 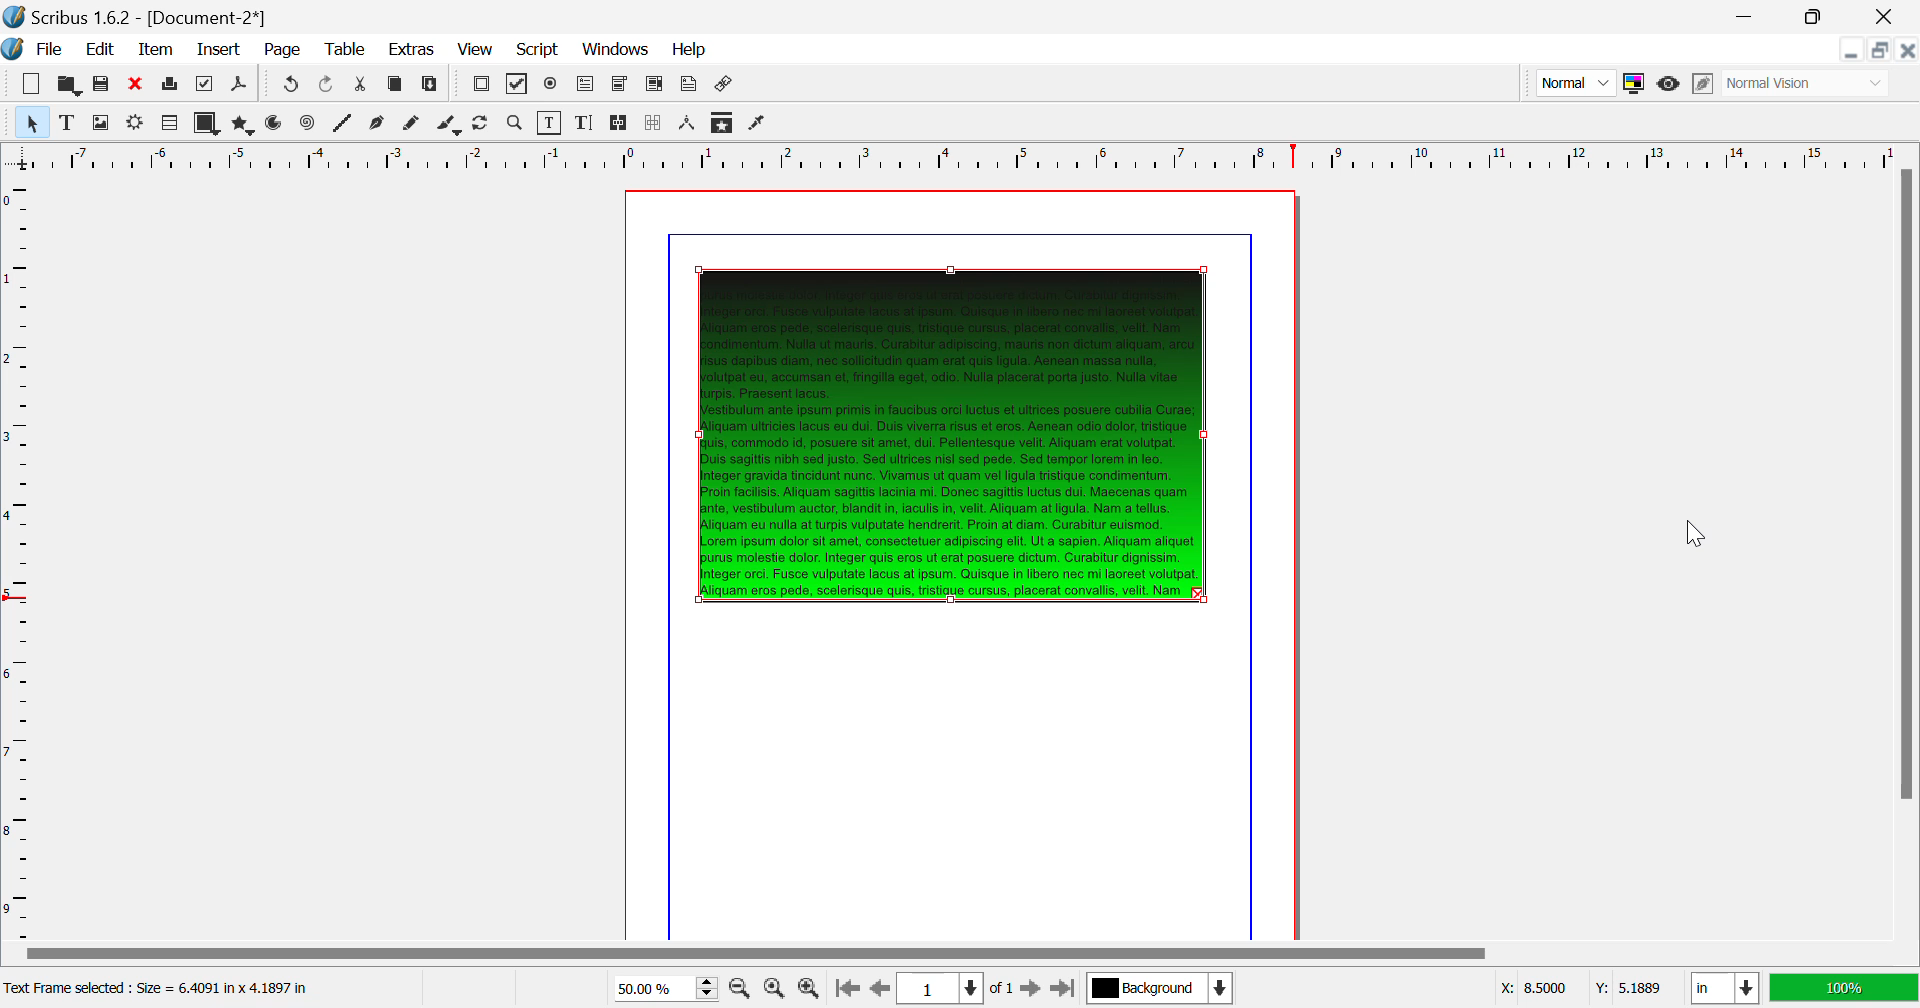 I want to click on Close, so click(x=1889, y=16).